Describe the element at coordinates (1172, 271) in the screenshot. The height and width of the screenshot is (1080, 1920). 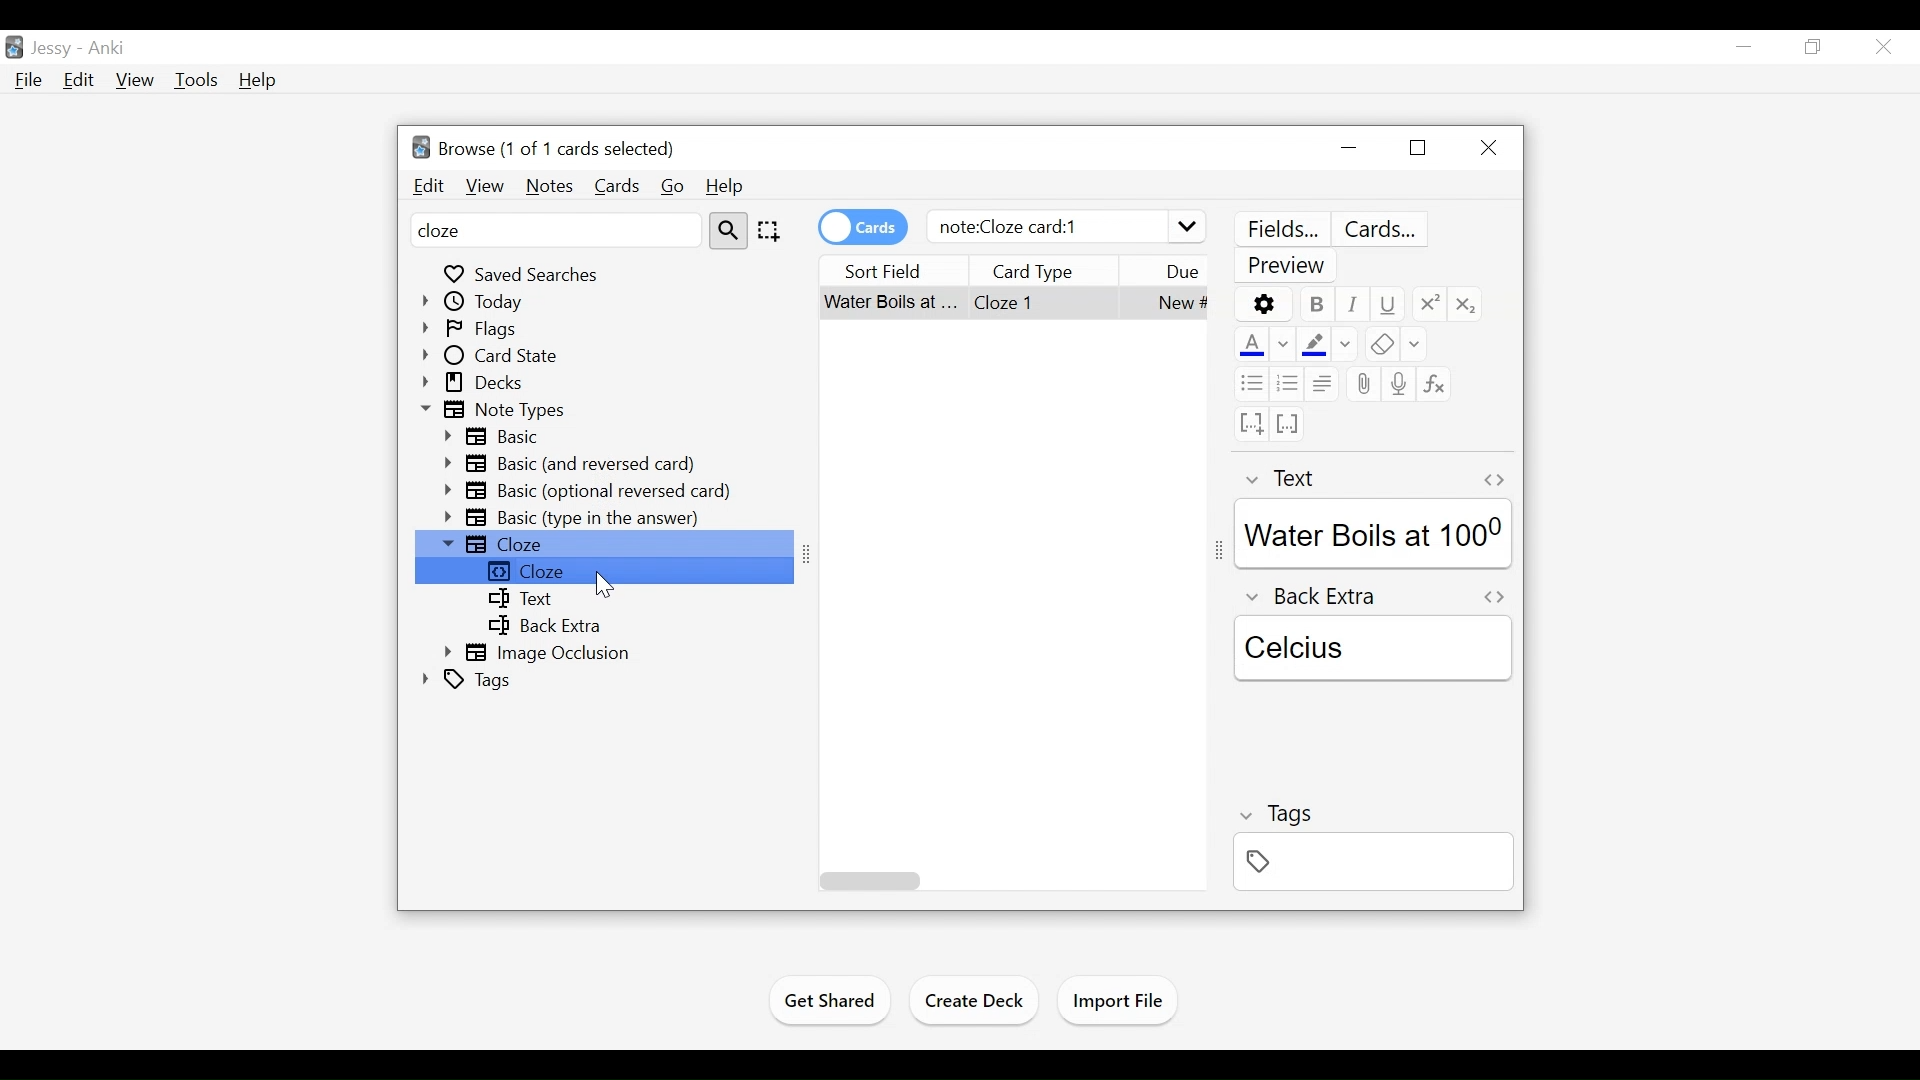
I see `Due ` at that location.